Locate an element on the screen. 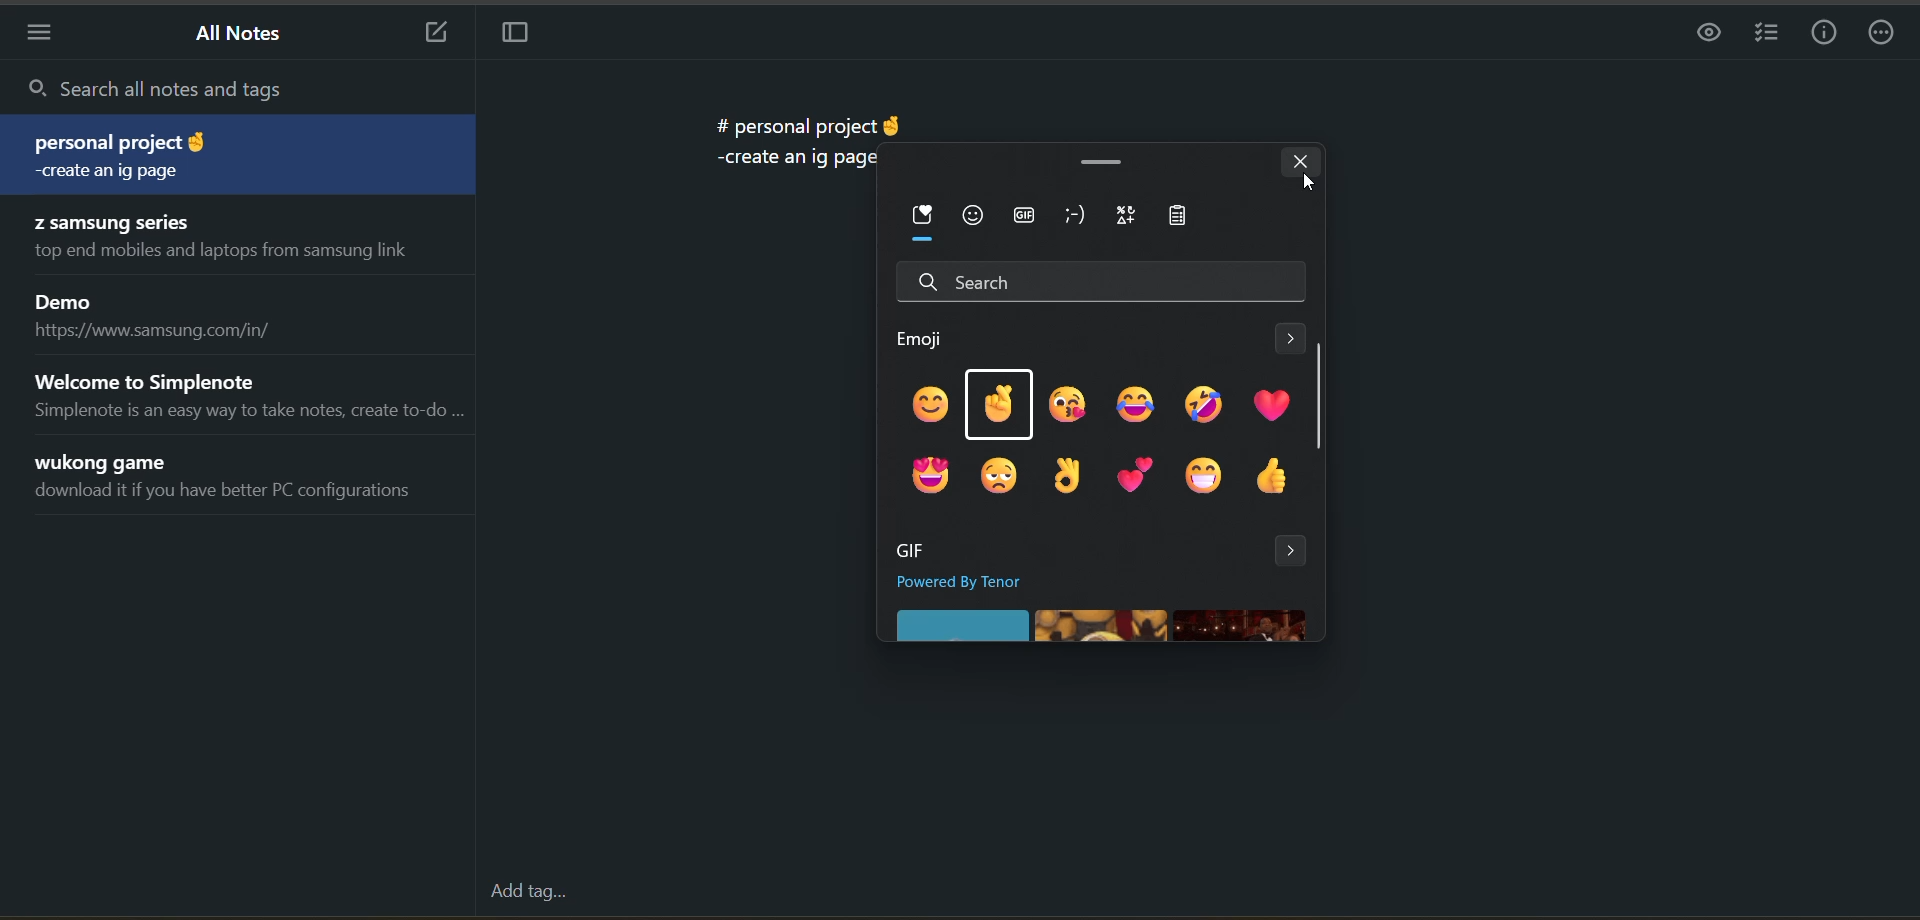 Image resolution: width=1920 pixels, height=920 pixels. actions is located at coordinates (1884, 34).